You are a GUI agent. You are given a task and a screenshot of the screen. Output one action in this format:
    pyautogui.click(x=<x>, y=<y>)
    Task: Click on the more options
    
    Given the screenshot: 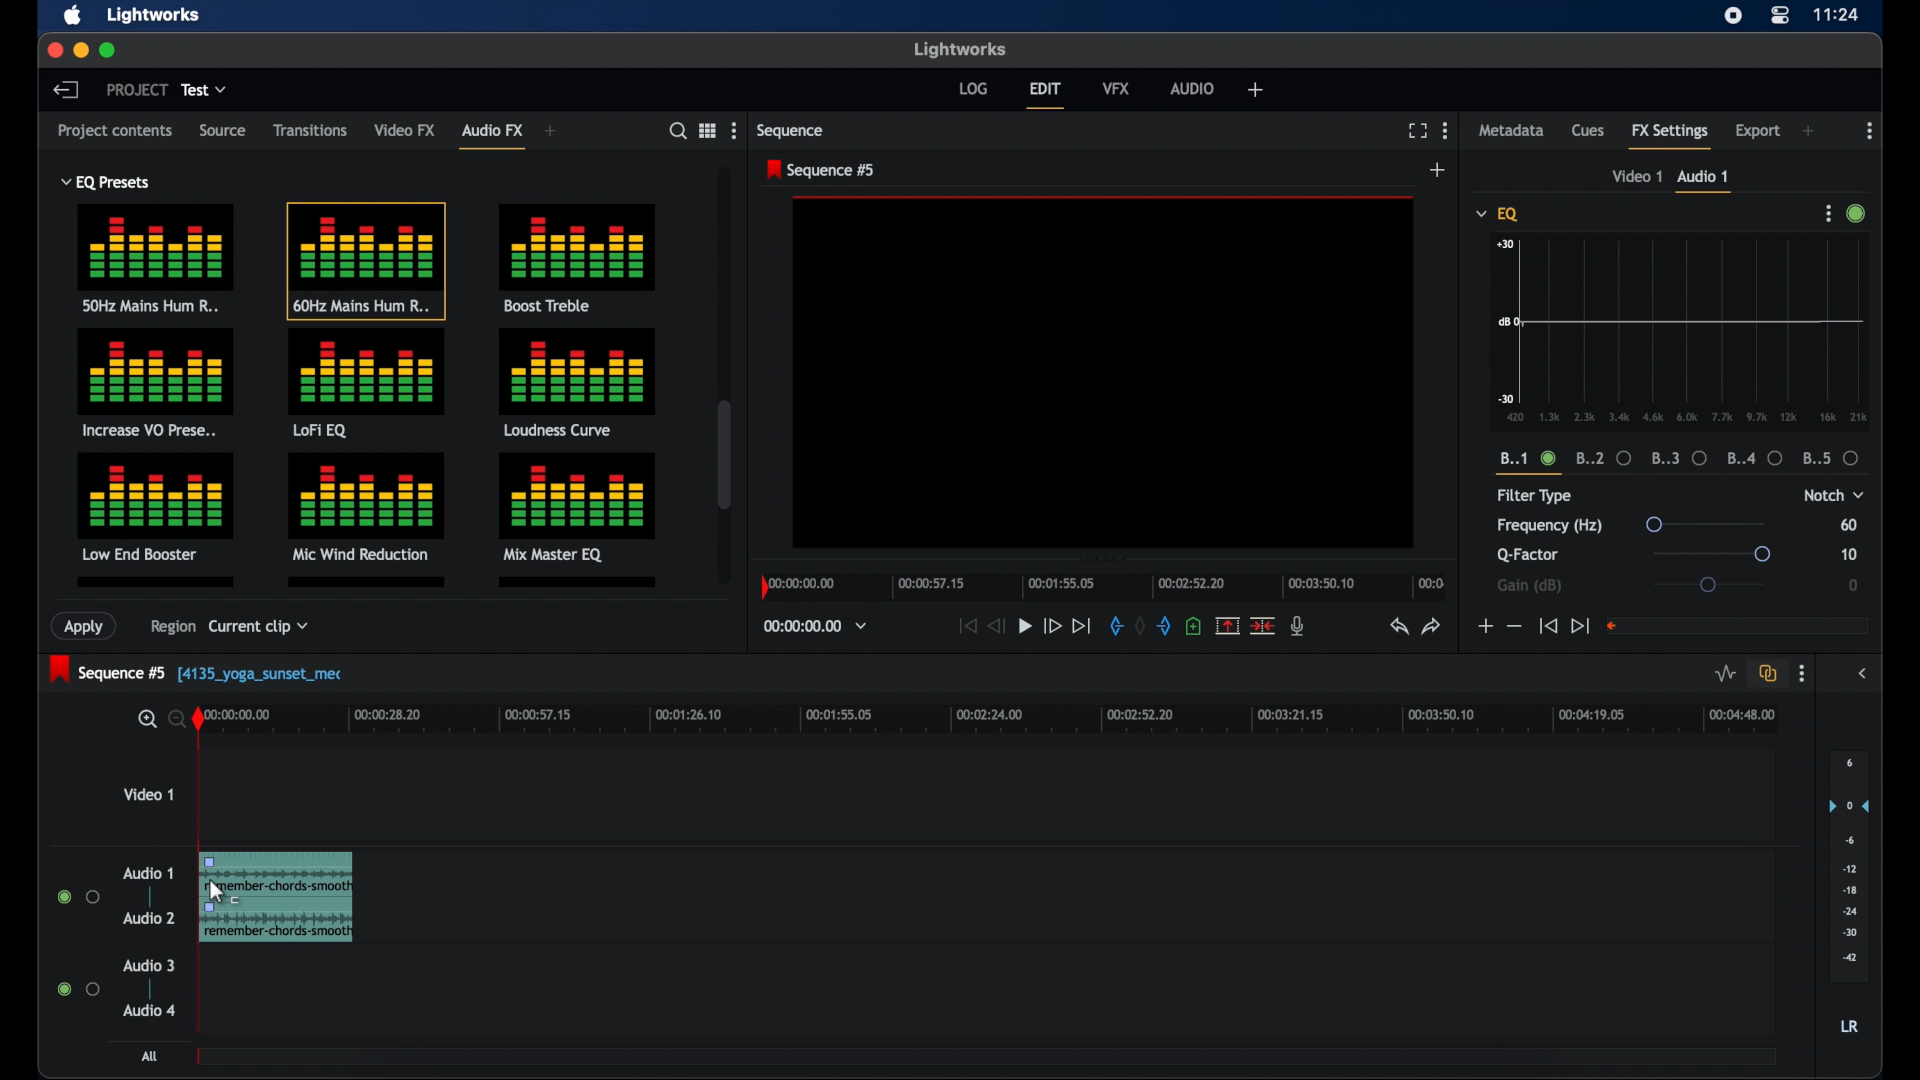 What is the action you would take?
    pyautogui.click(x=1445, y=130)
    